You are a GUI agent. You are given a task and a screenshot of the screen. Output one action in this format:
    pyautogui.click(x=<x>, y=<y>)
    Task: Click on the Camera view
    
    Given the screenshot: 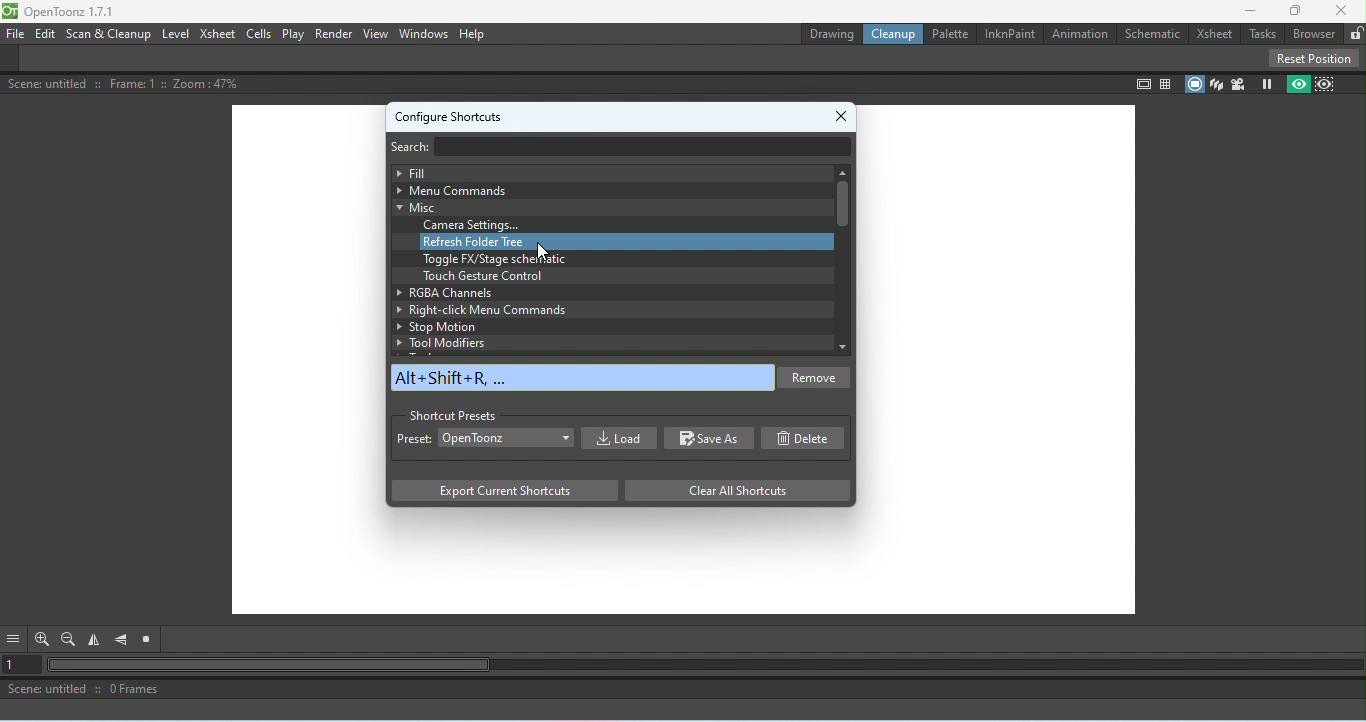 What is the action you would take?
    pyautogui.click(x=1238, y=84)
    